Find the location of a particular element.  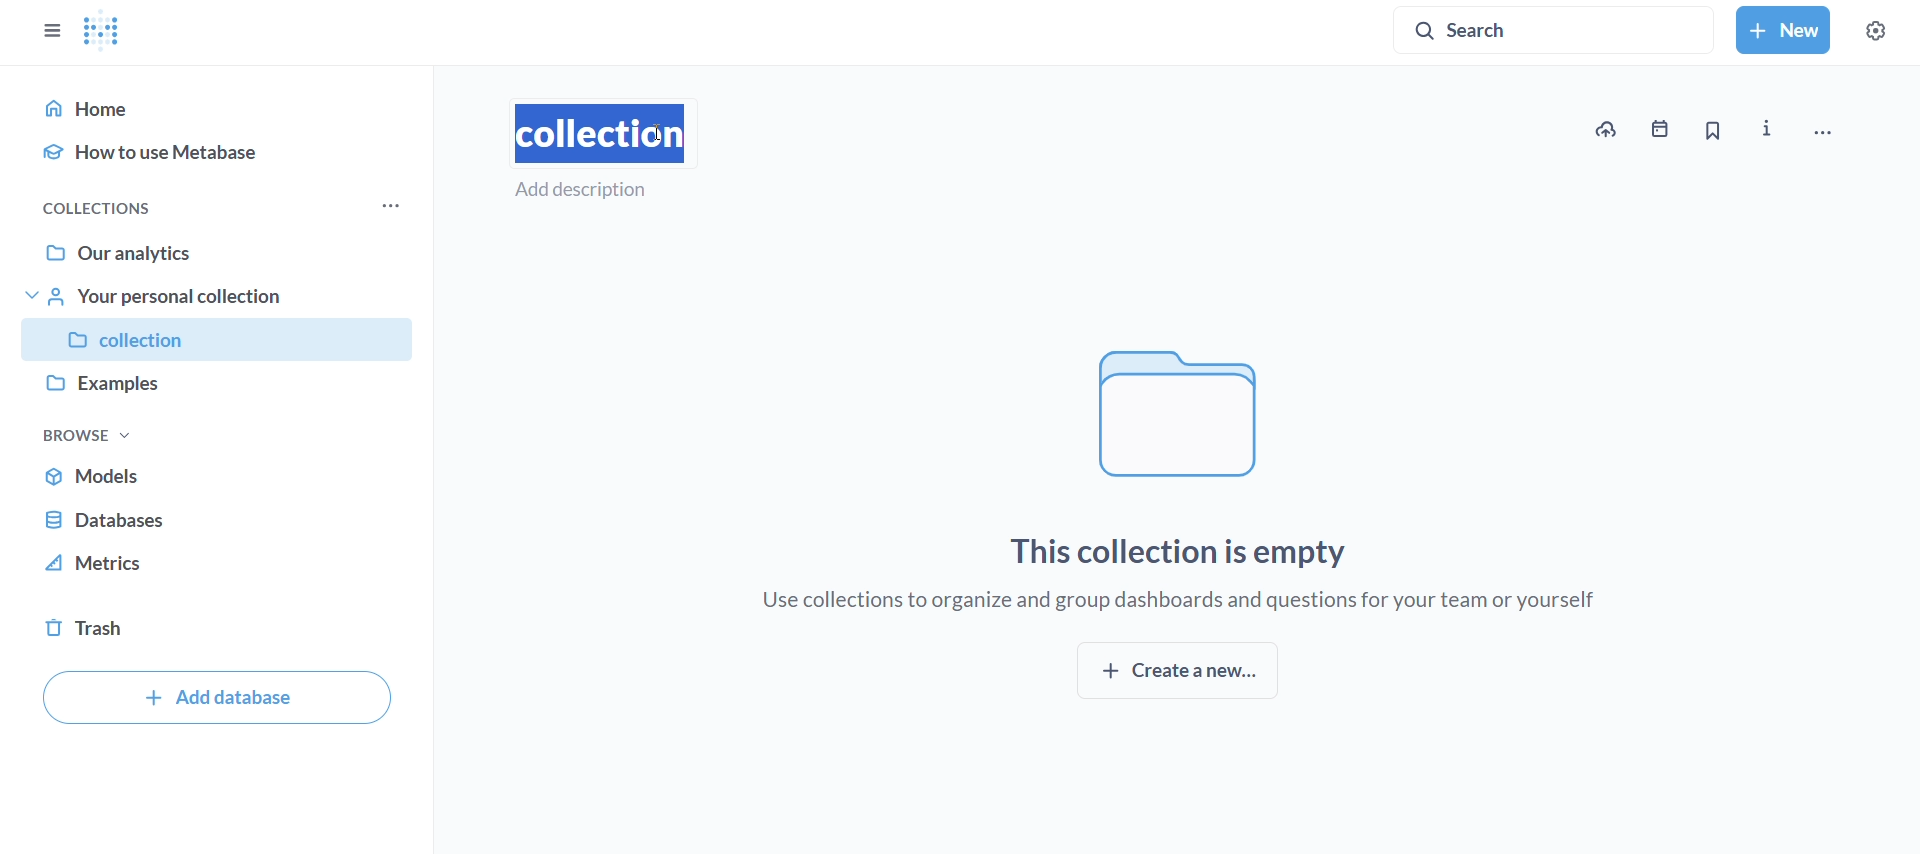

collection  is located at coordinates (219, 341).